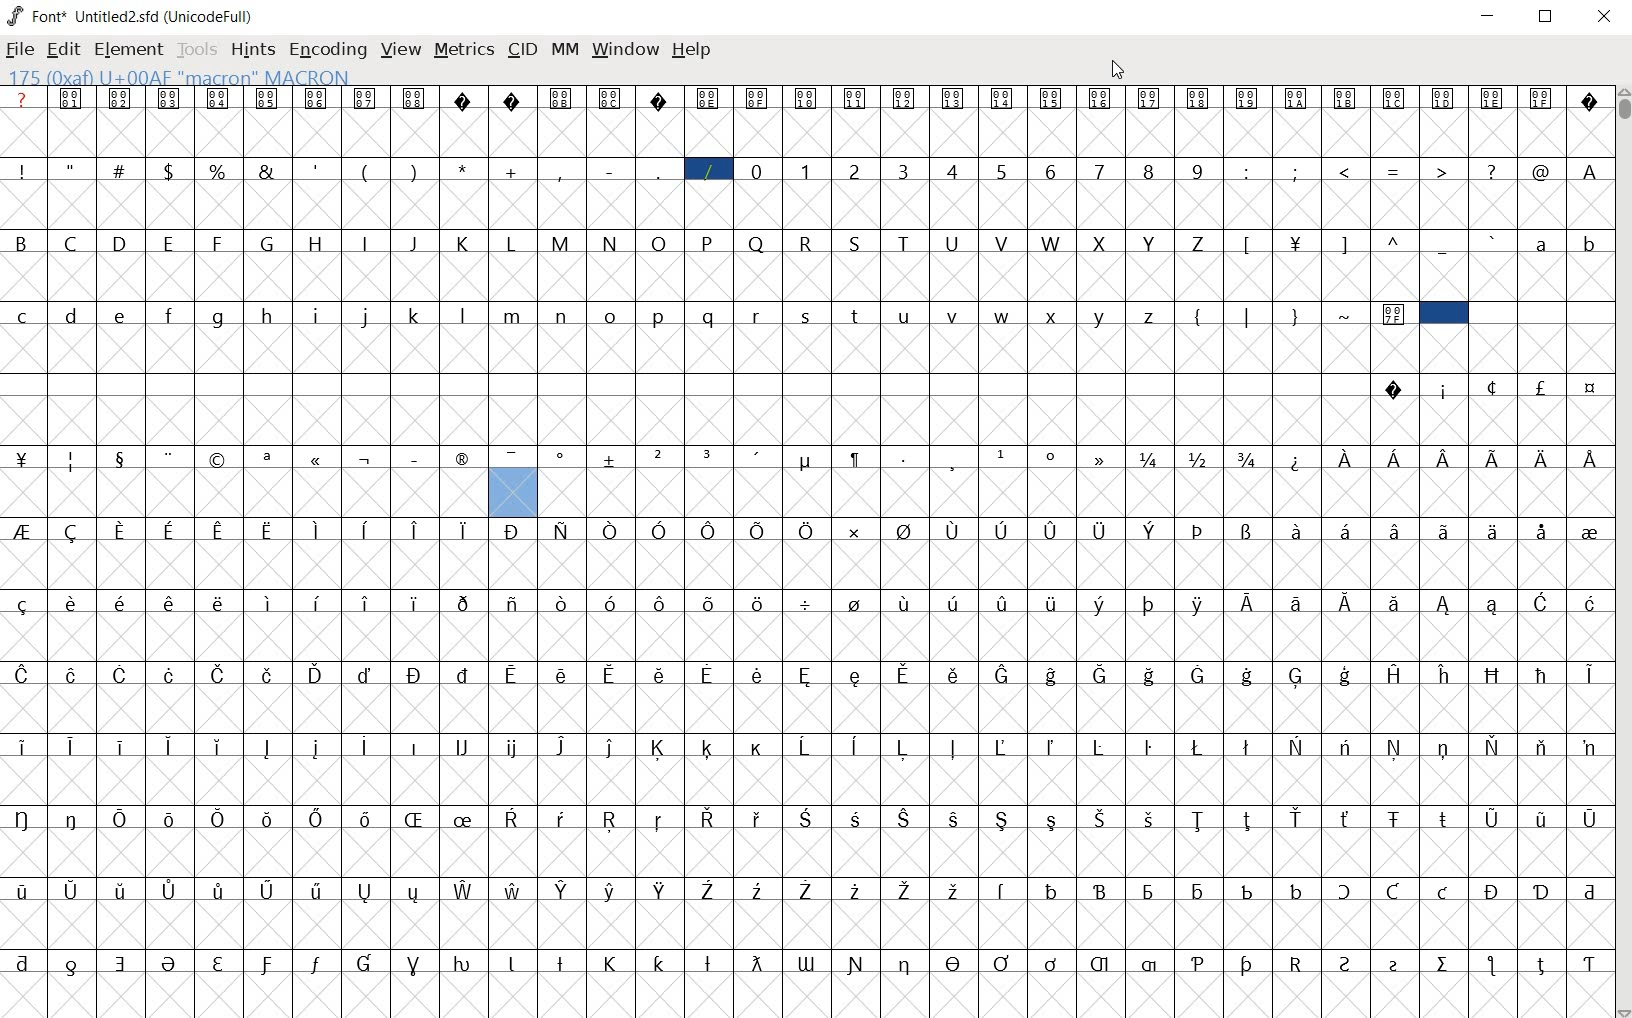 This screenshot has height=1018, width=1632. Describe the element at coordinates (1443, 313) in the screenshot. I see `selected cell` at that location.